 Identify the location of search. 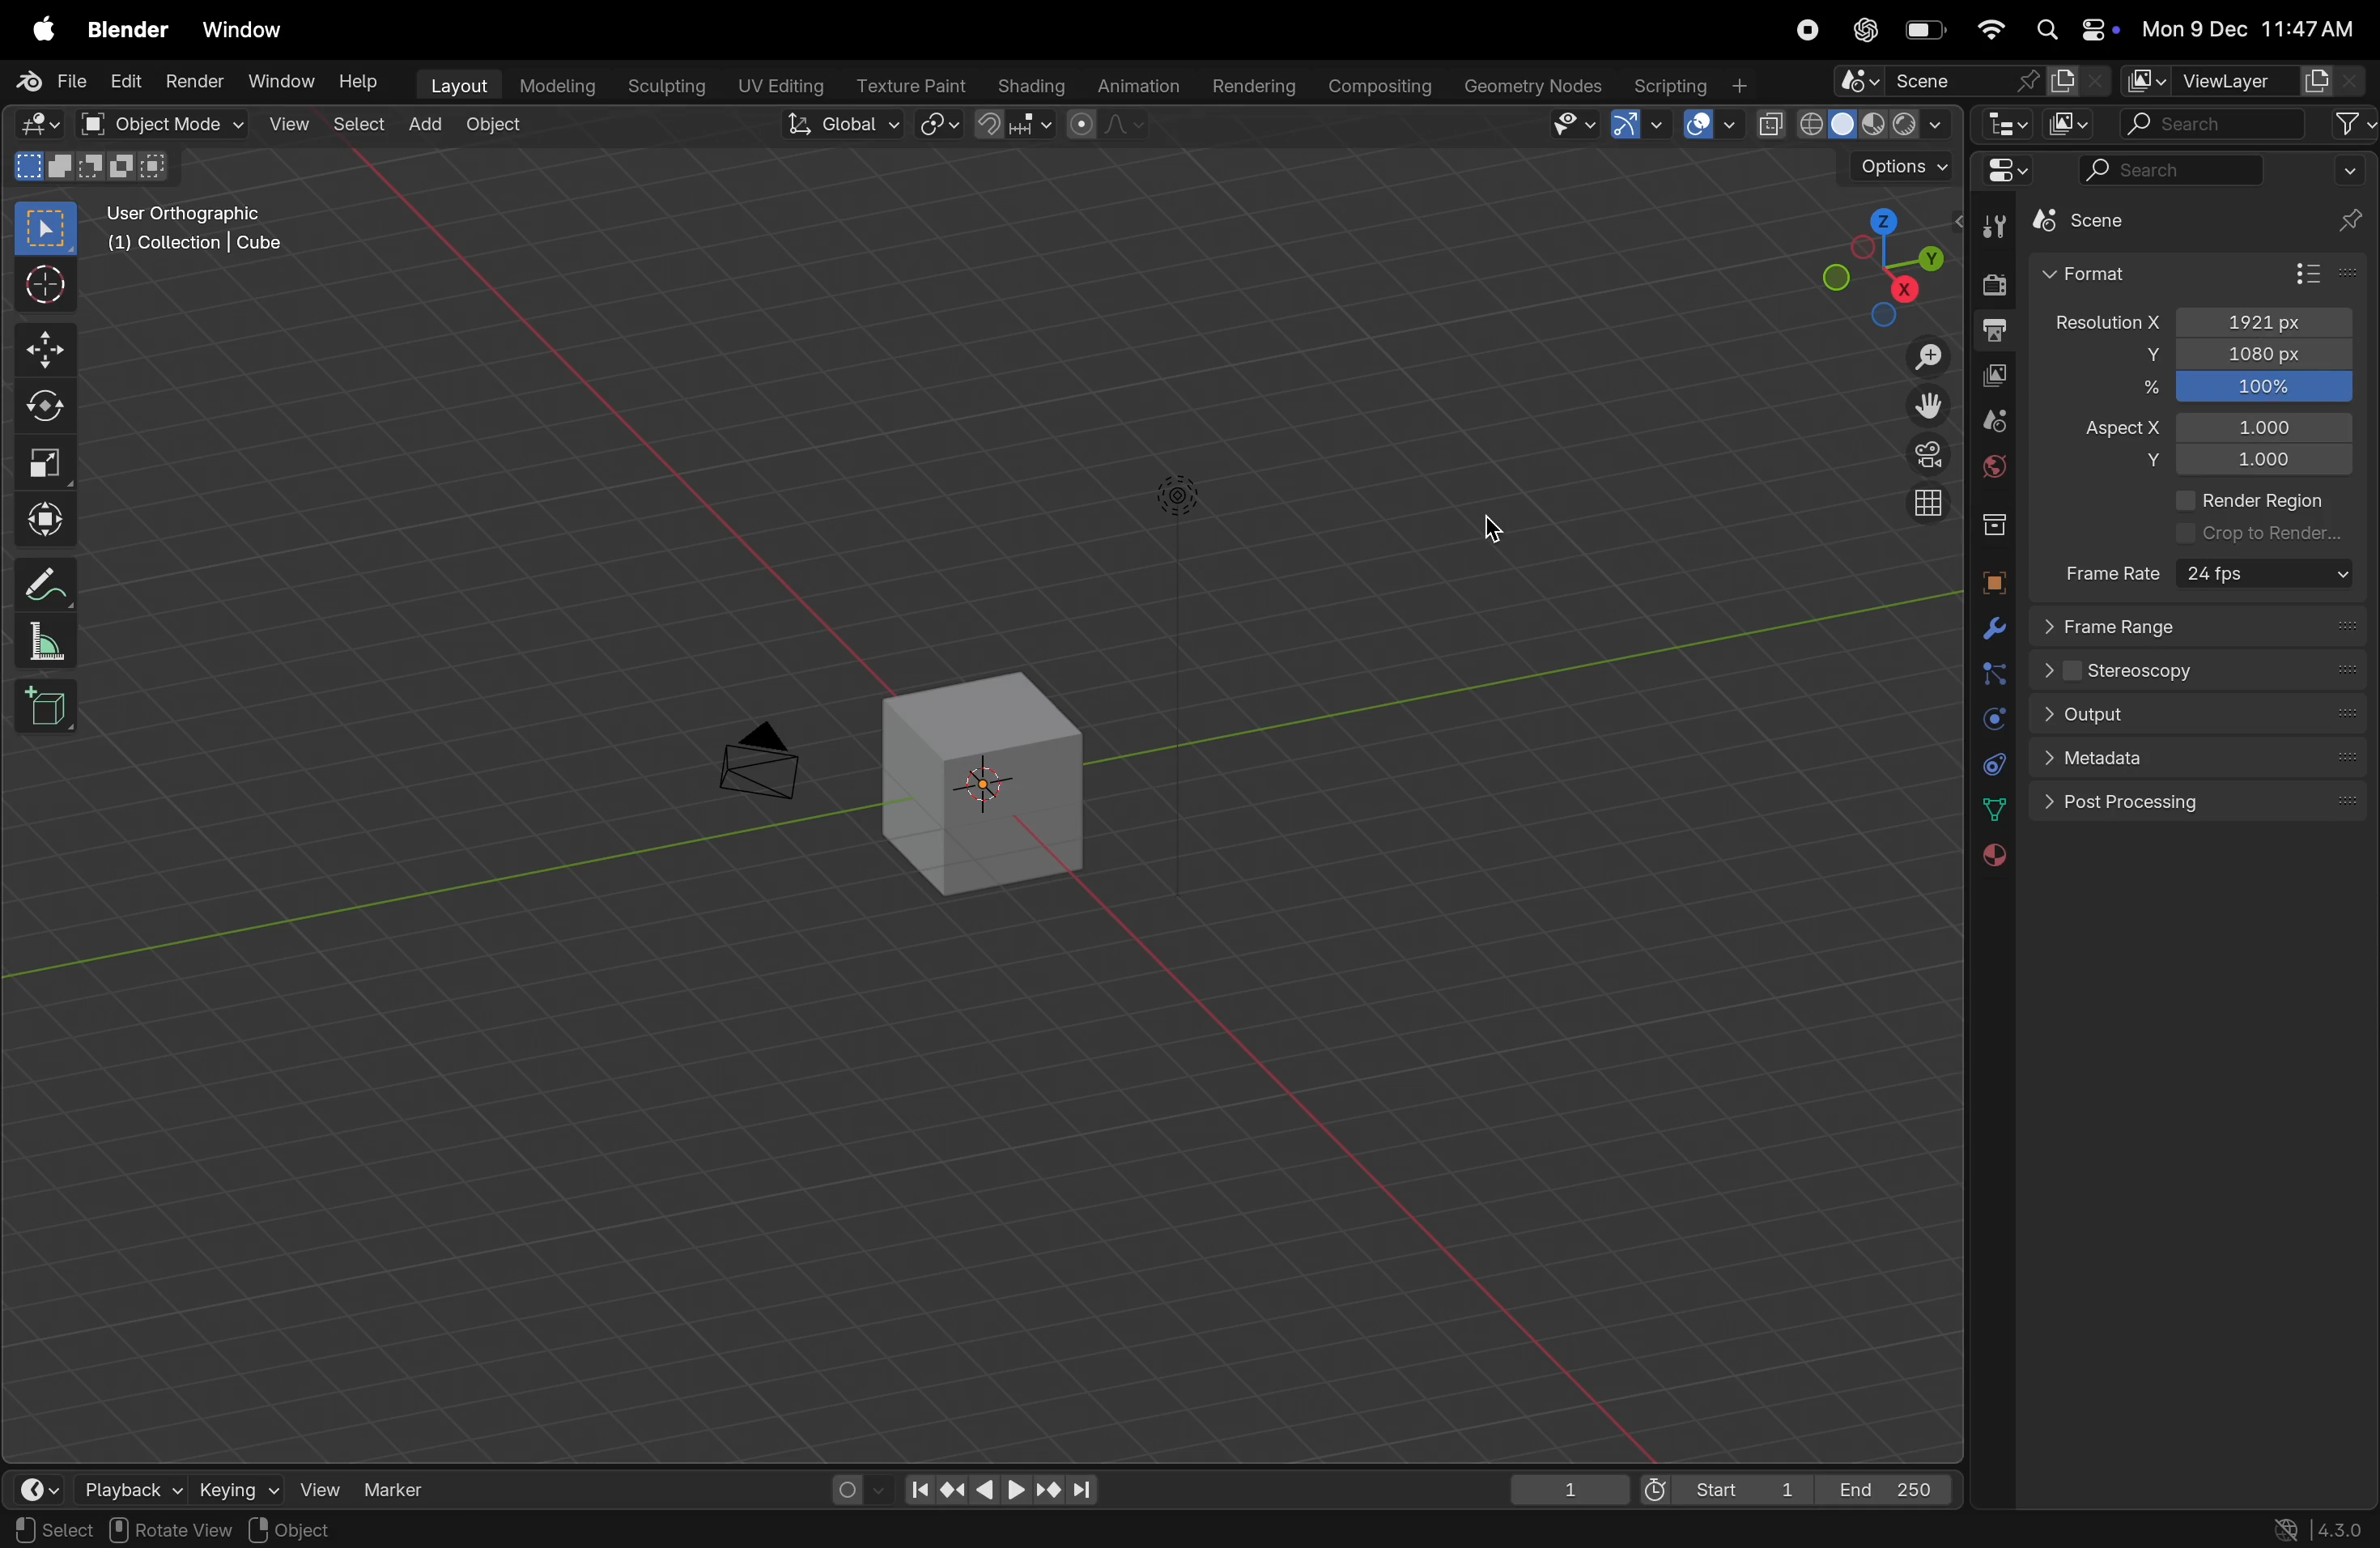
(2214, 124).